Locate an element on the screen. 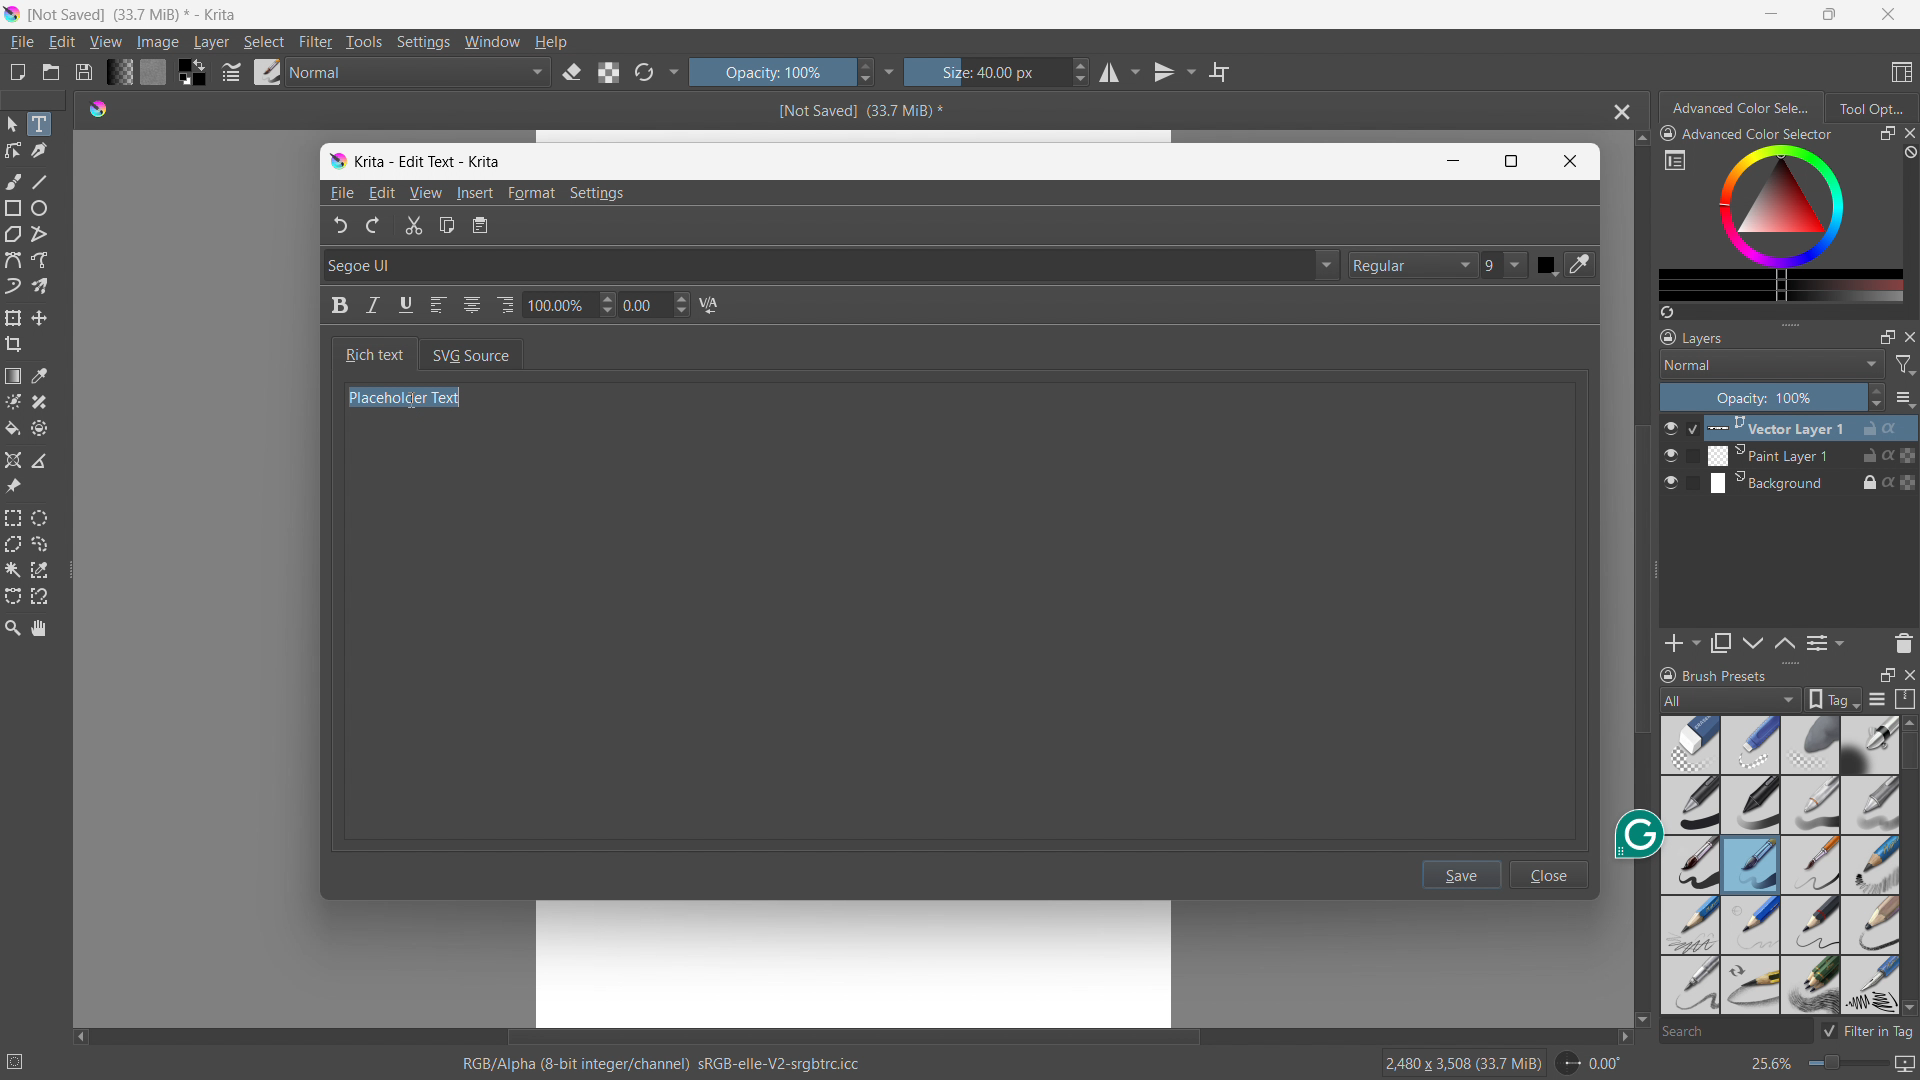 This screenshot has width=1920, height=1080. Brush is located at coordinates (1751, 865).